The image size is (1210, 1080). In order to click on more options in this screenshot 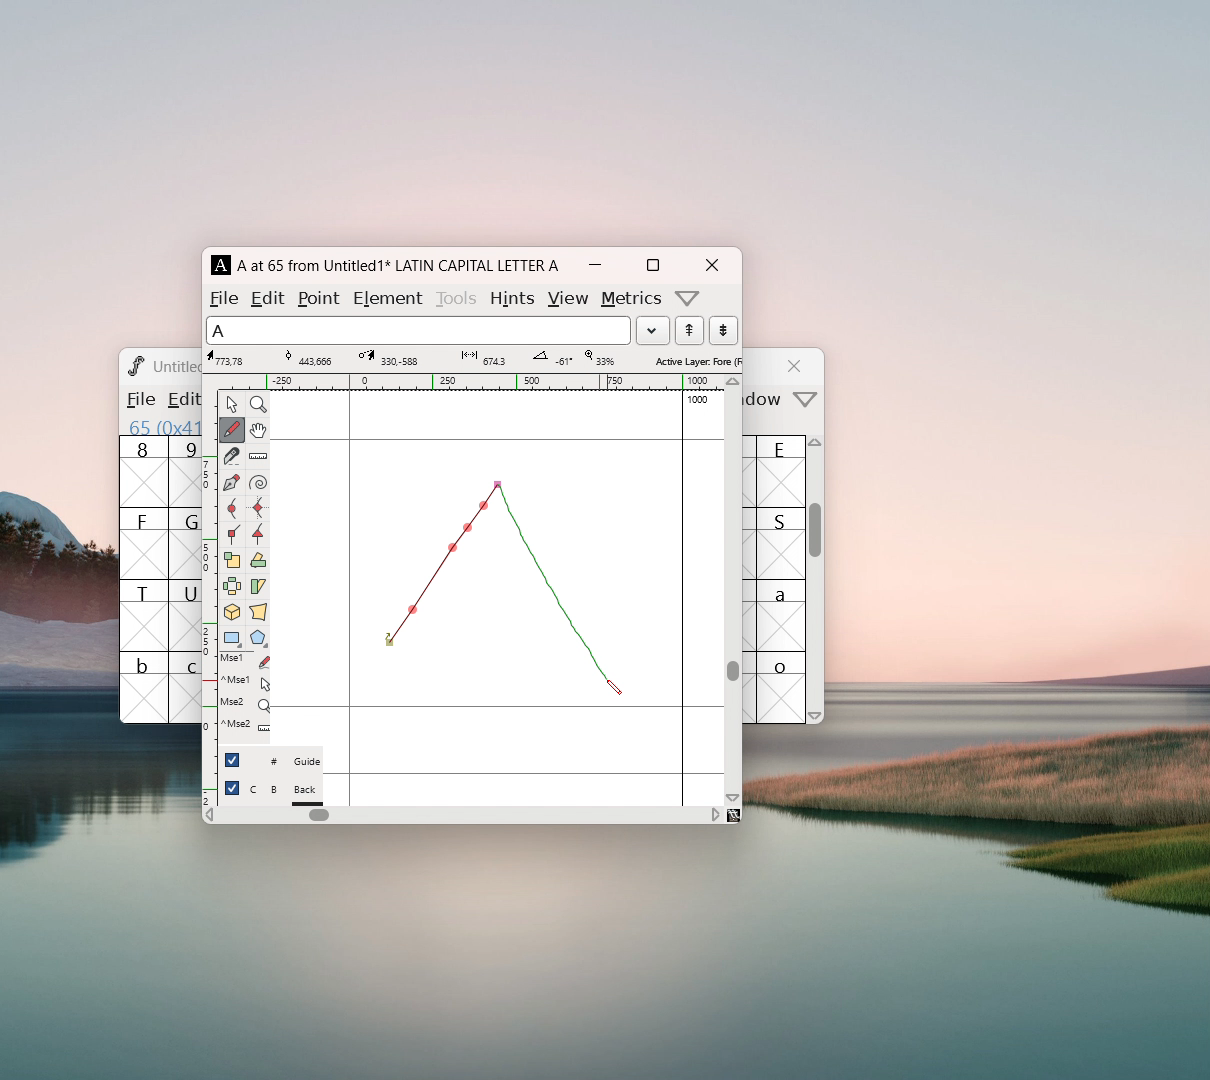, I will do `click(688, 298)`.